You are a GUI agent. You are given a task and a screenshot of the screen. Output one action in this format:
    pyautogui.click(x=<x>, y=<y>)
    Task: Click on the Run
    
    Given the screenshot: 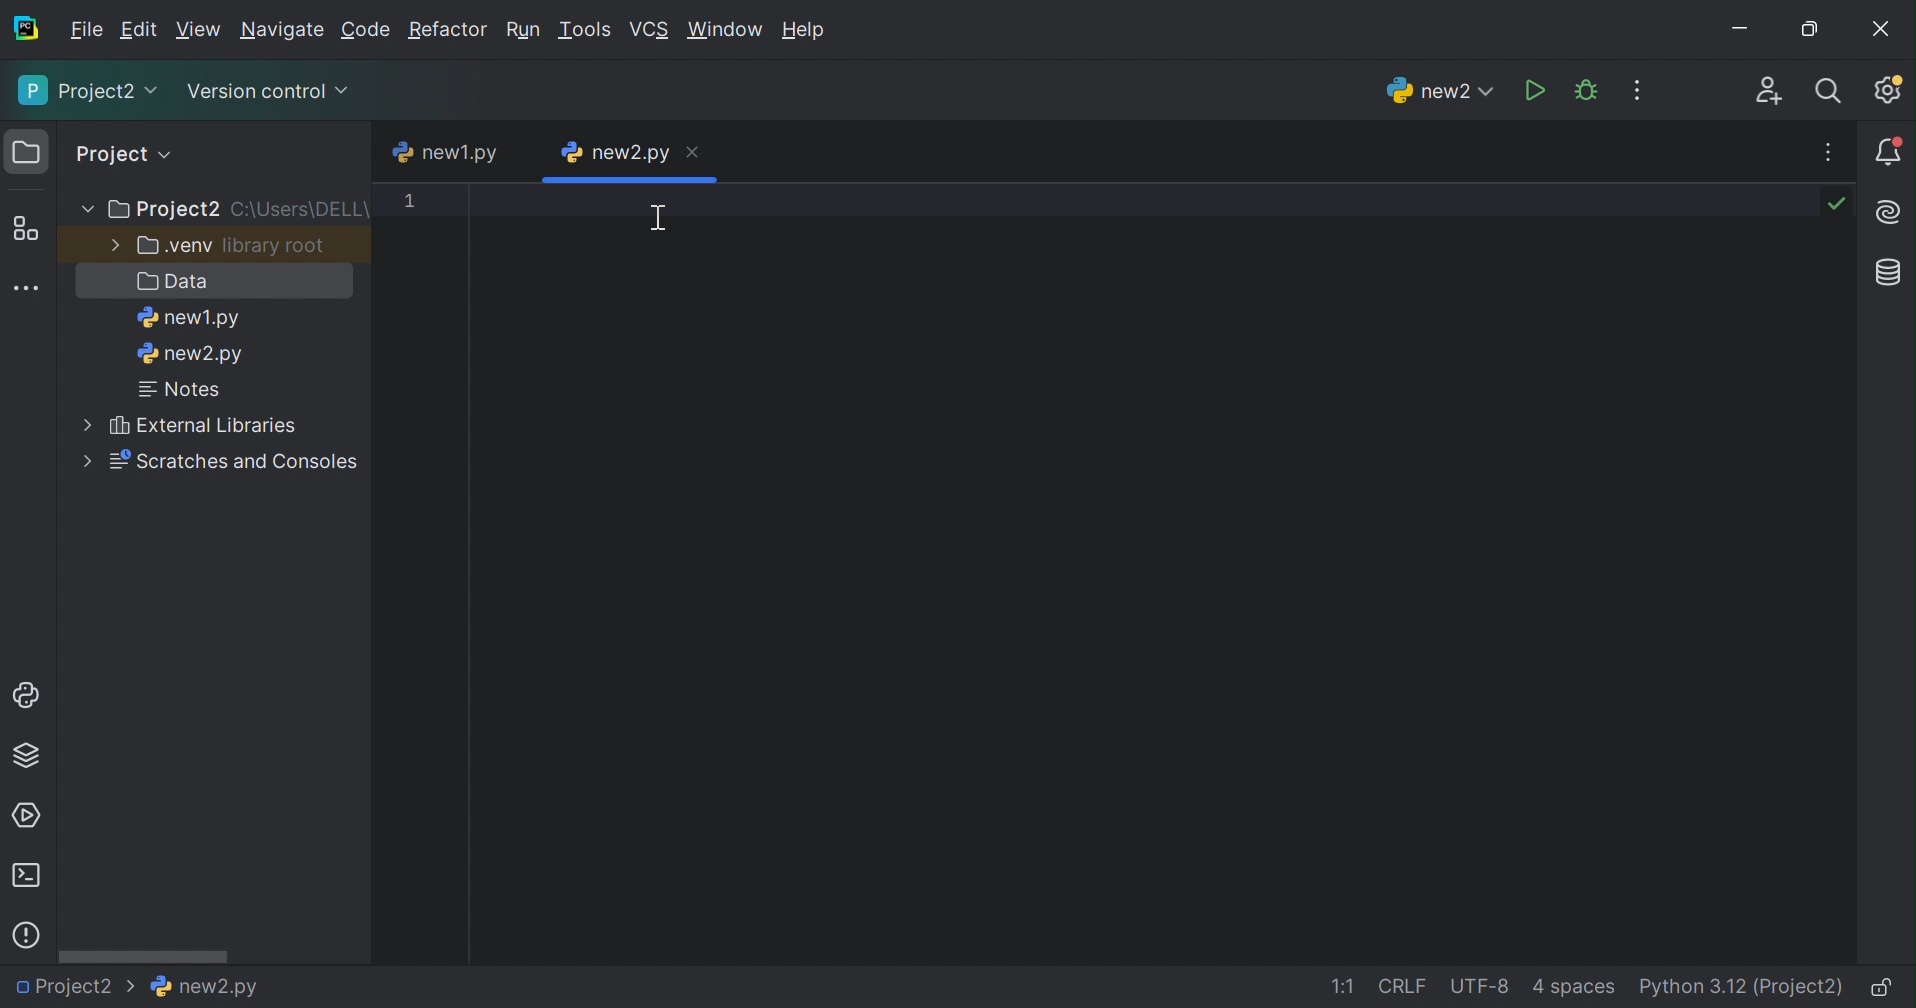 What is the action you would take?
    pyautogui.click(x=1533, y=90)
    